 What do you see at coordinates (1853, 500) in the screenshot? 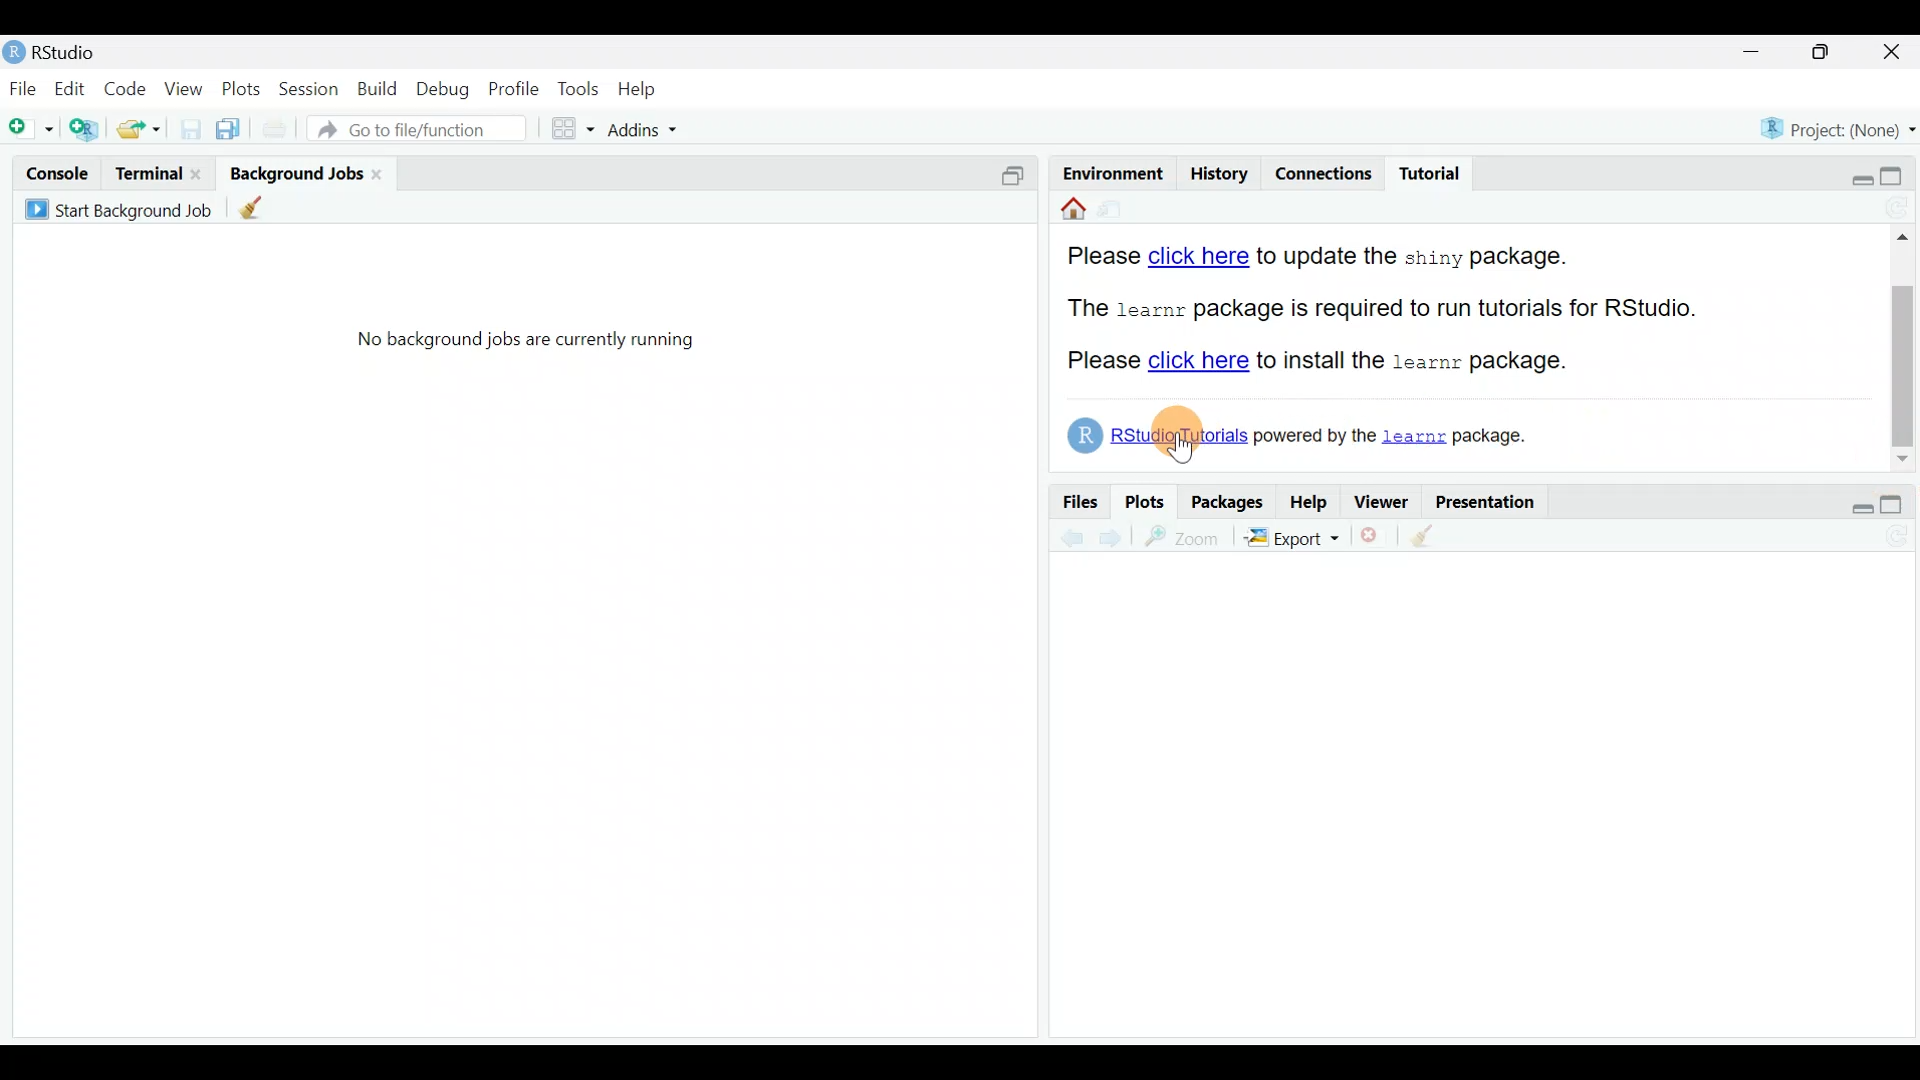
I see `restore down` at bounding box center [1853, 500].